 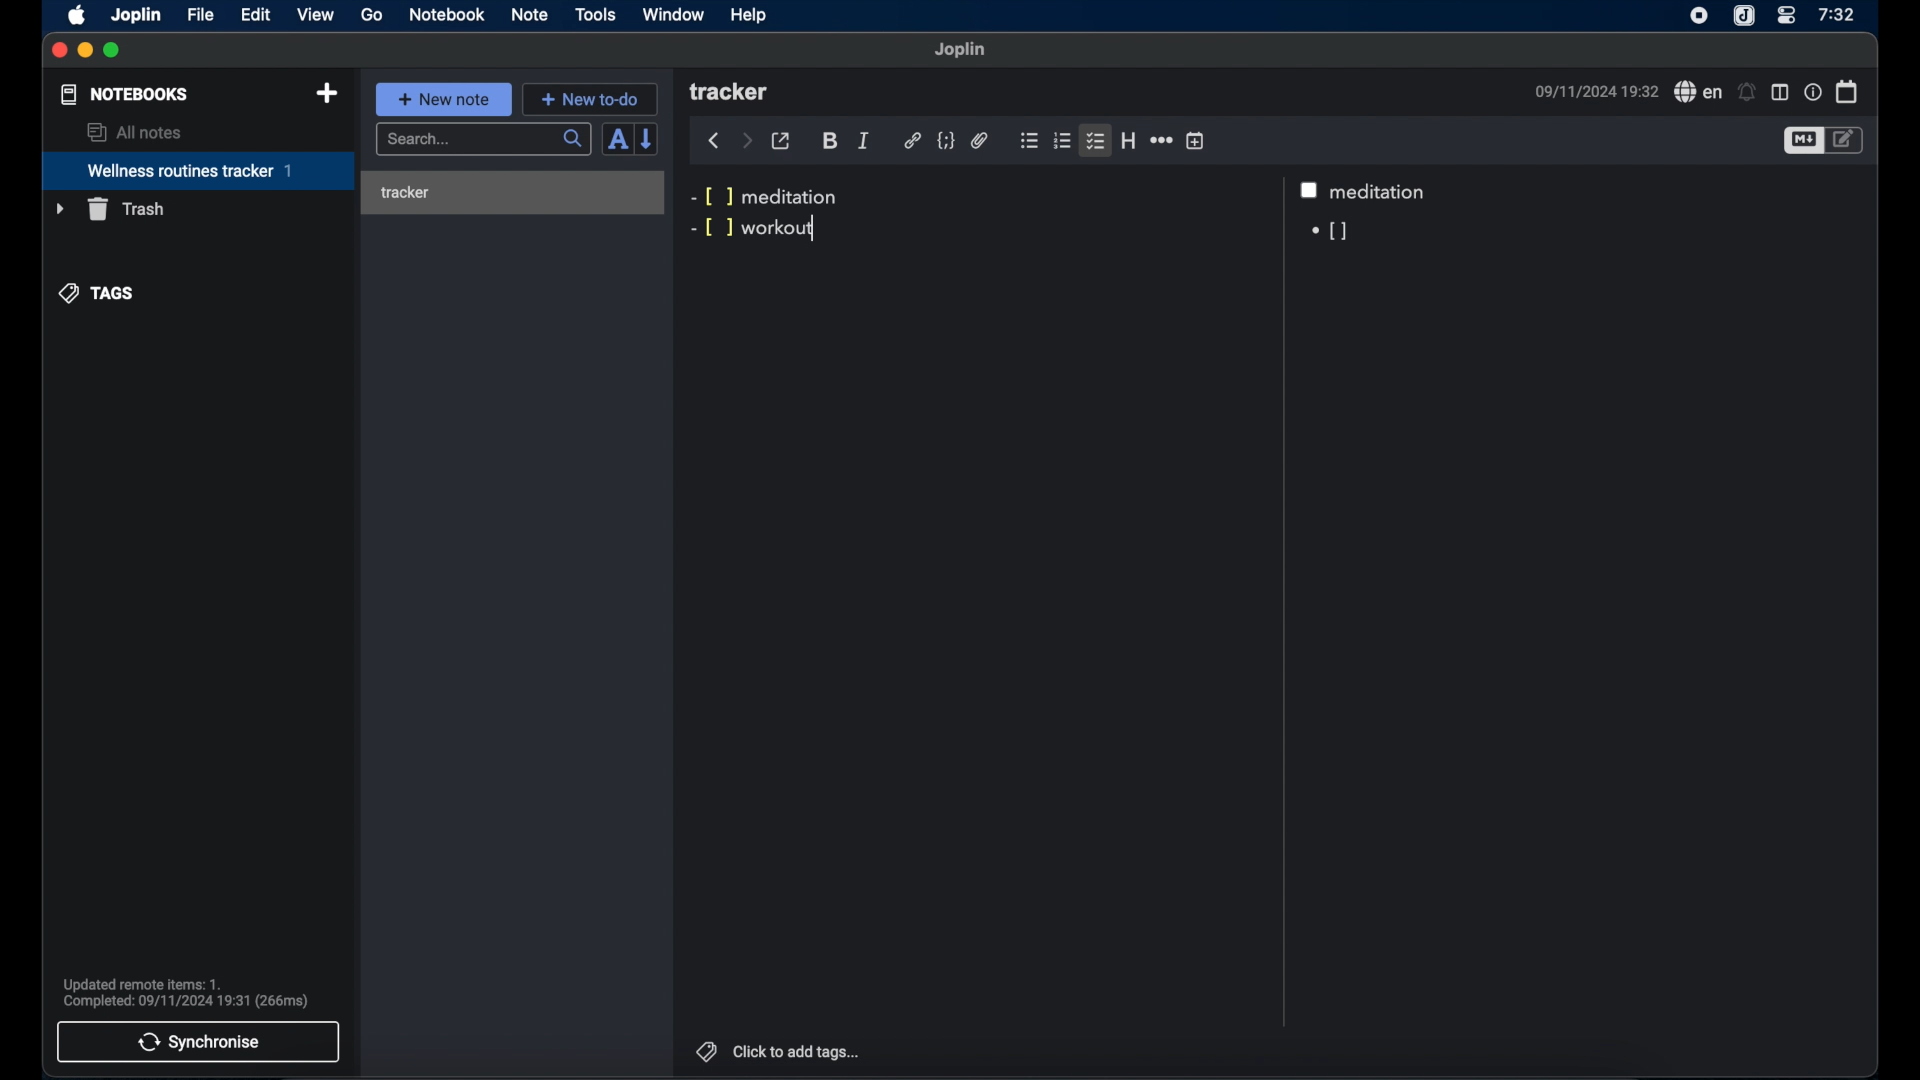 What do you see at coordinates (1128, 140) in the screenshot?
I see `heading` at bounding box center [1128, 140].